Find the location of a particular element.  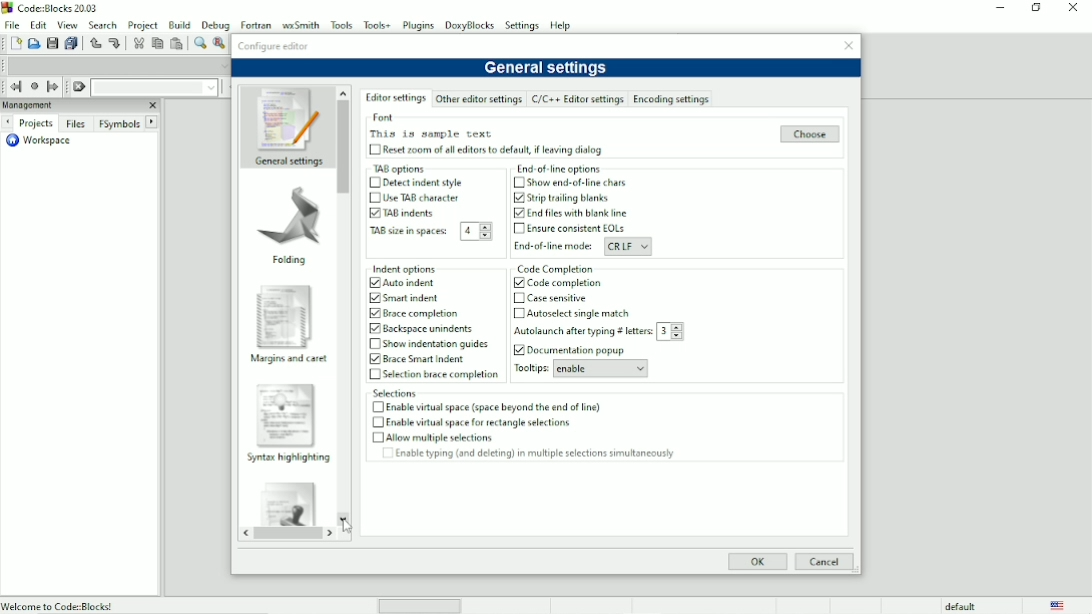

Drop down is located at coordinates (638, 369).